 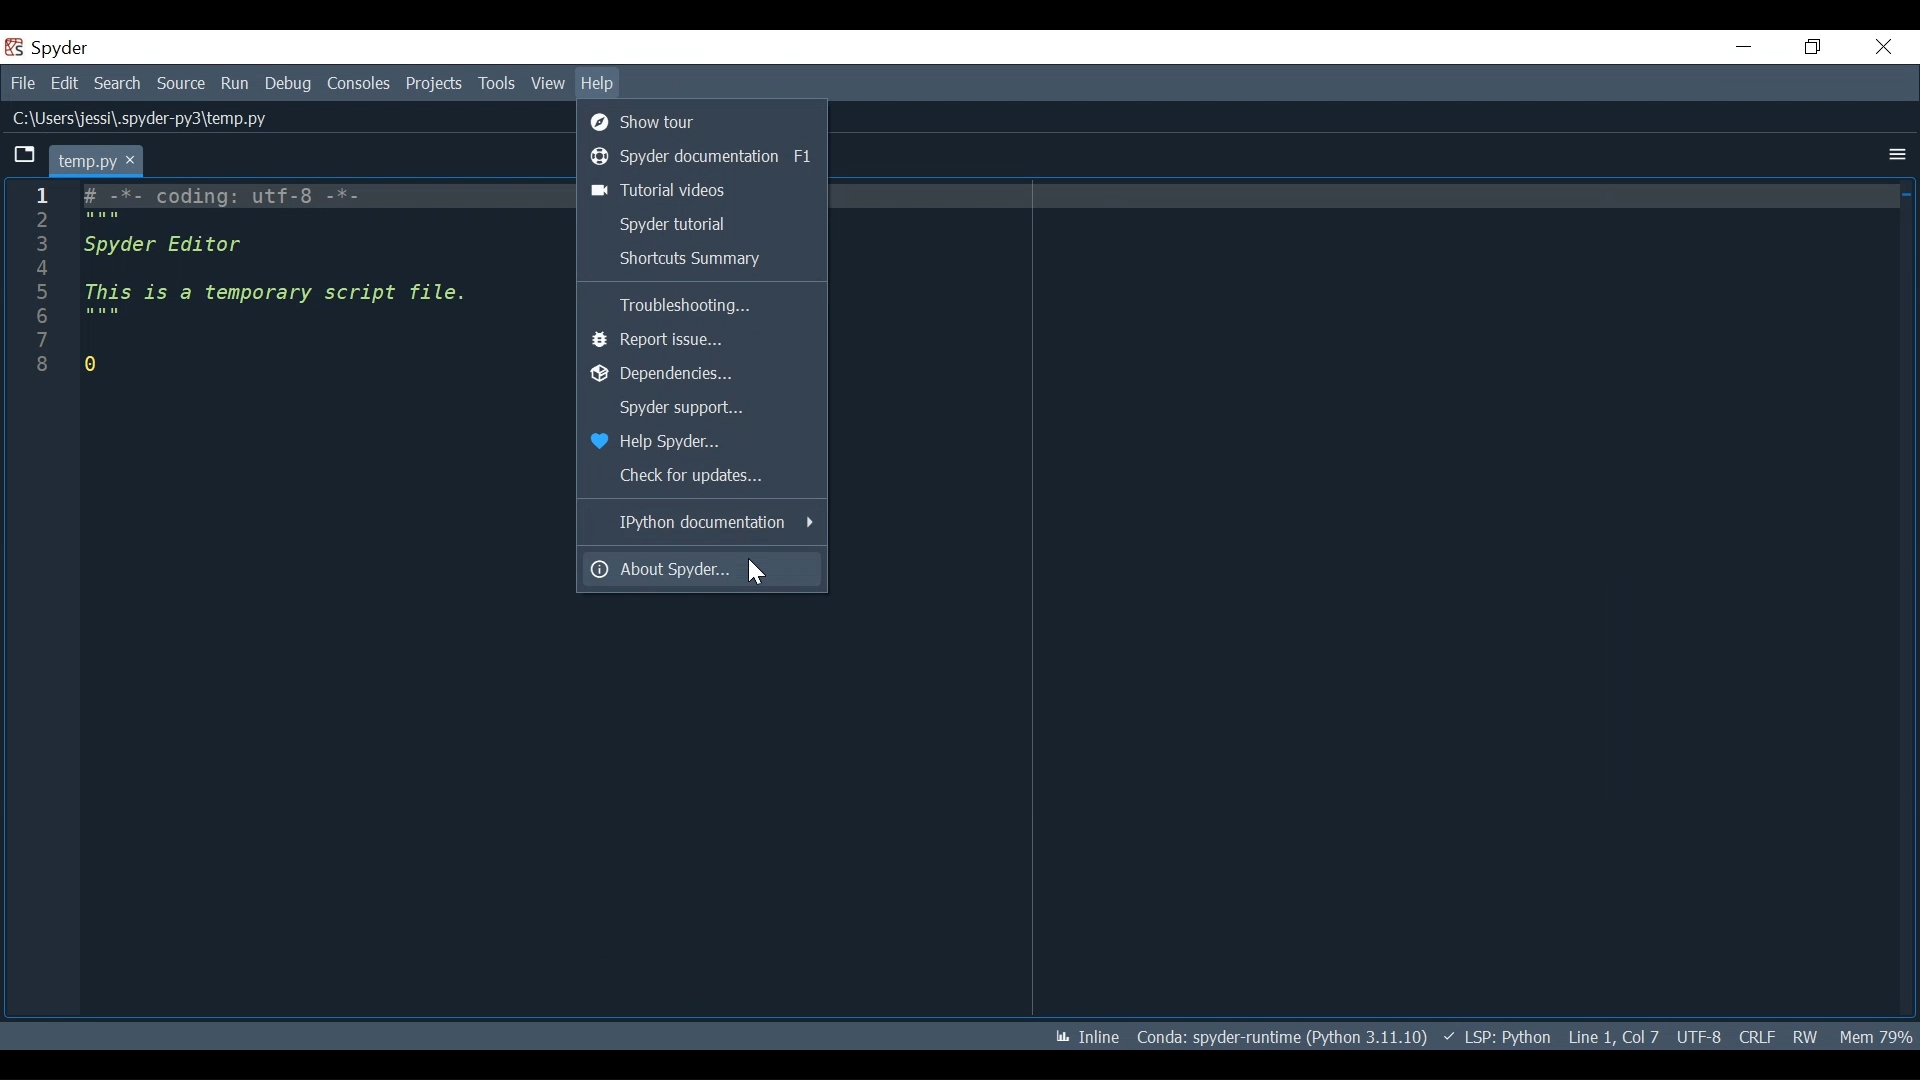 I want to click on Shortcuts Summary, so click(x=704, y=258).